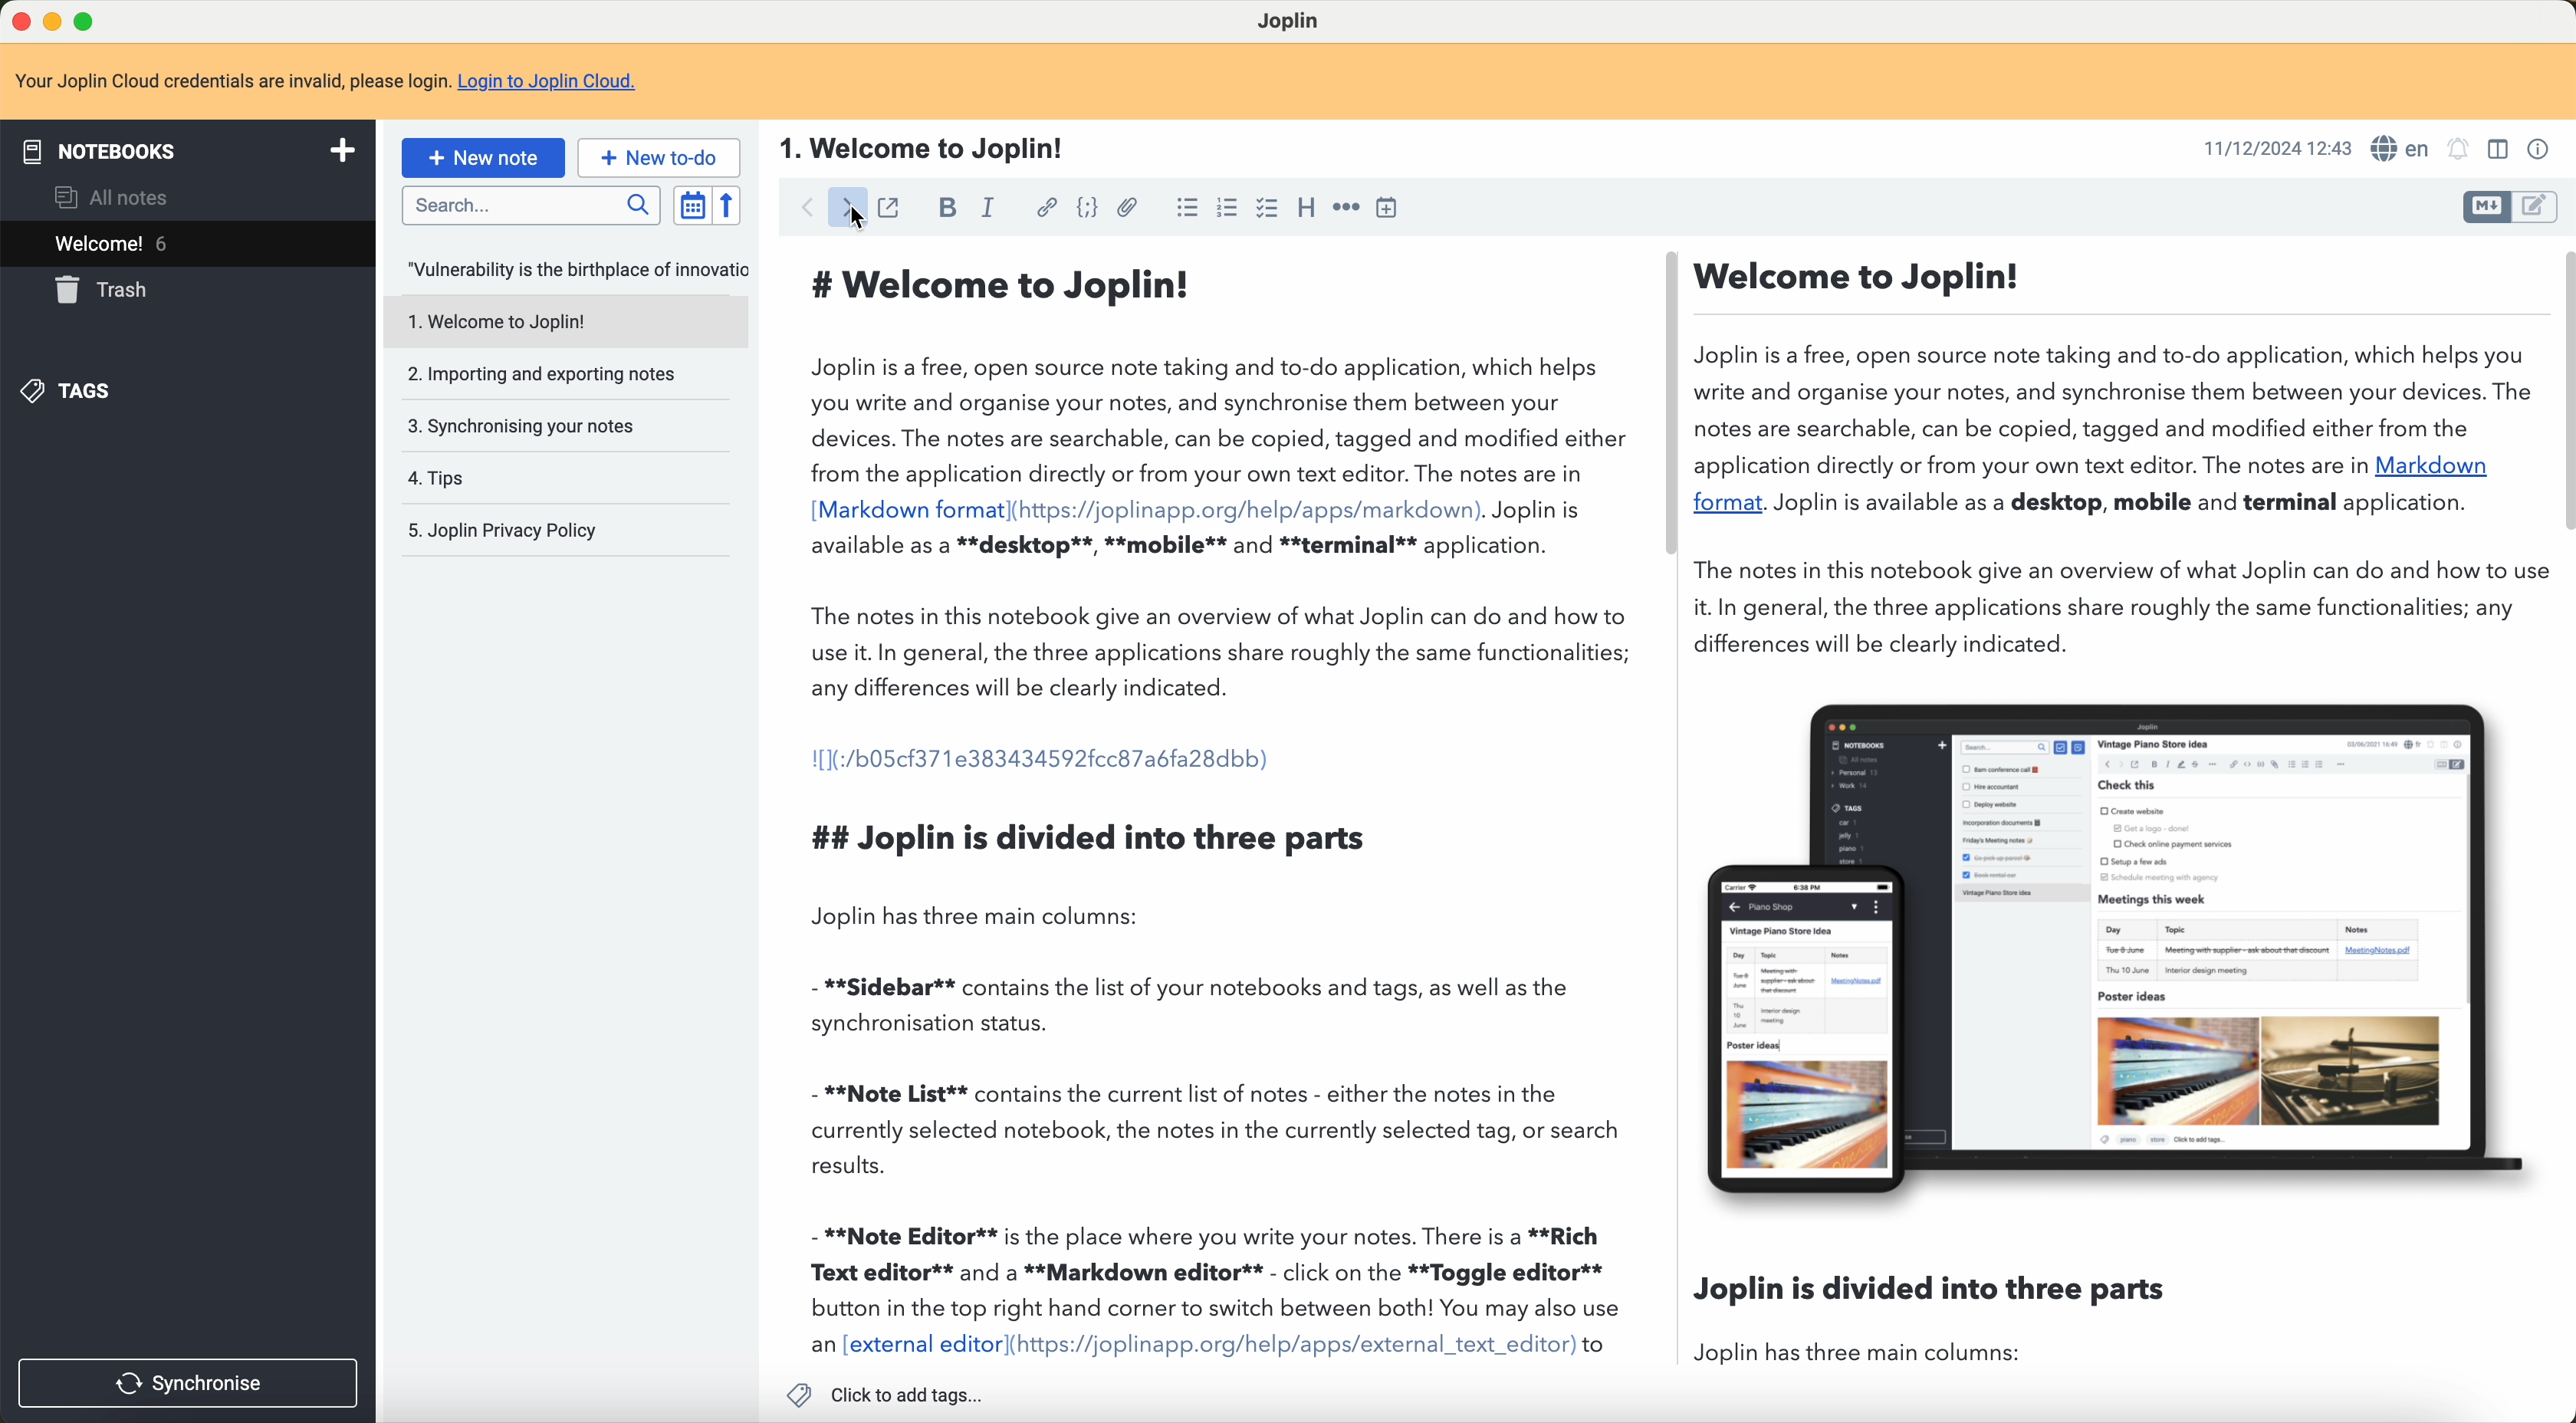  I want to click on foward, so click(855, 217).